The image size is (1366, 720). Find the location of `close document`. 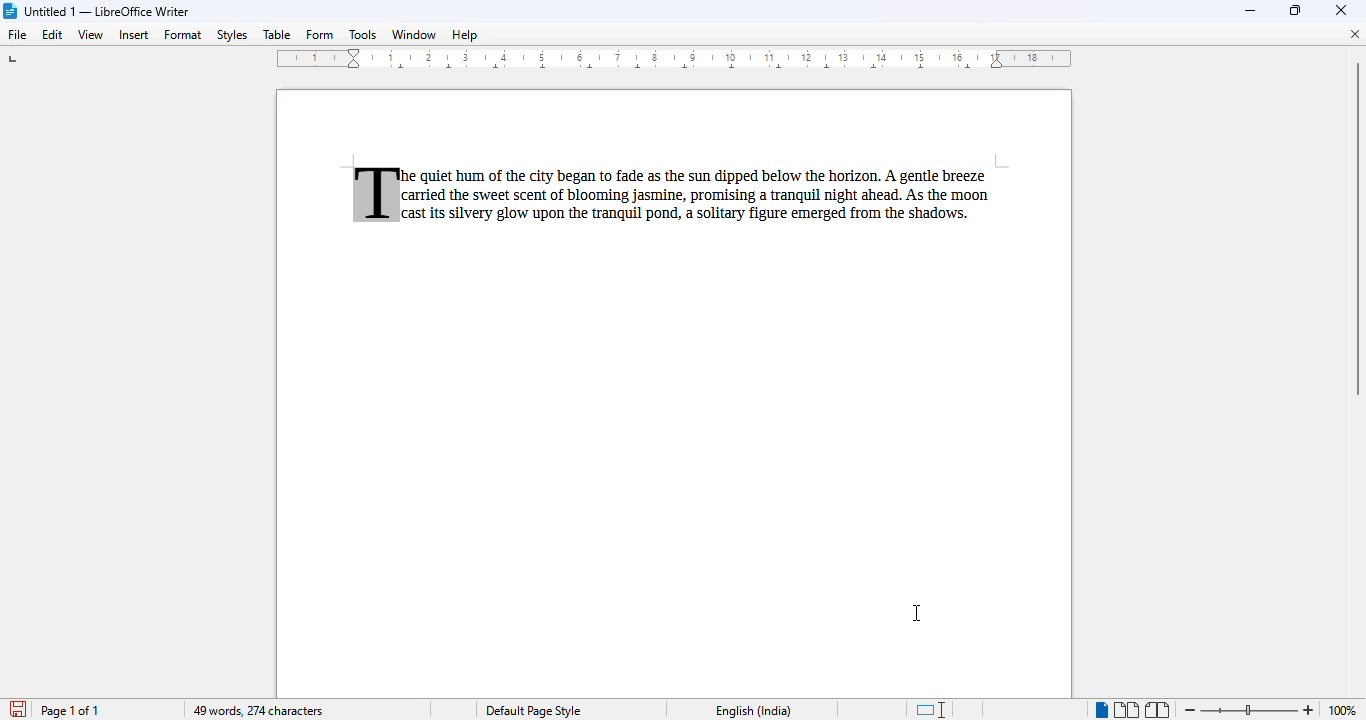

close document is located at coordinates (1355, 34).